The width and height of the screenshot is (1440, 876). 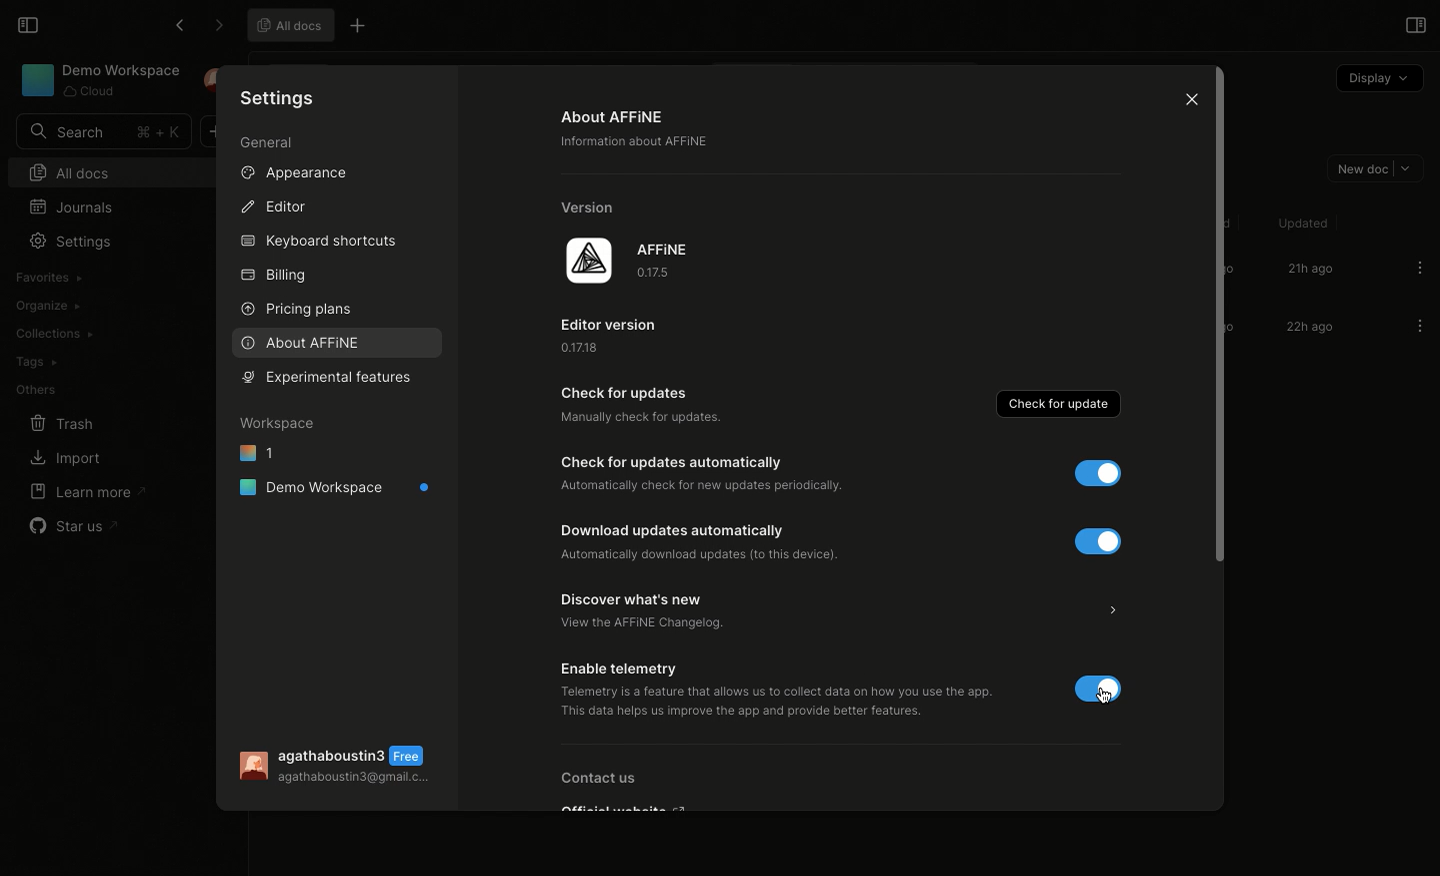 I want to click on disable, so click(x=1109, y=473).